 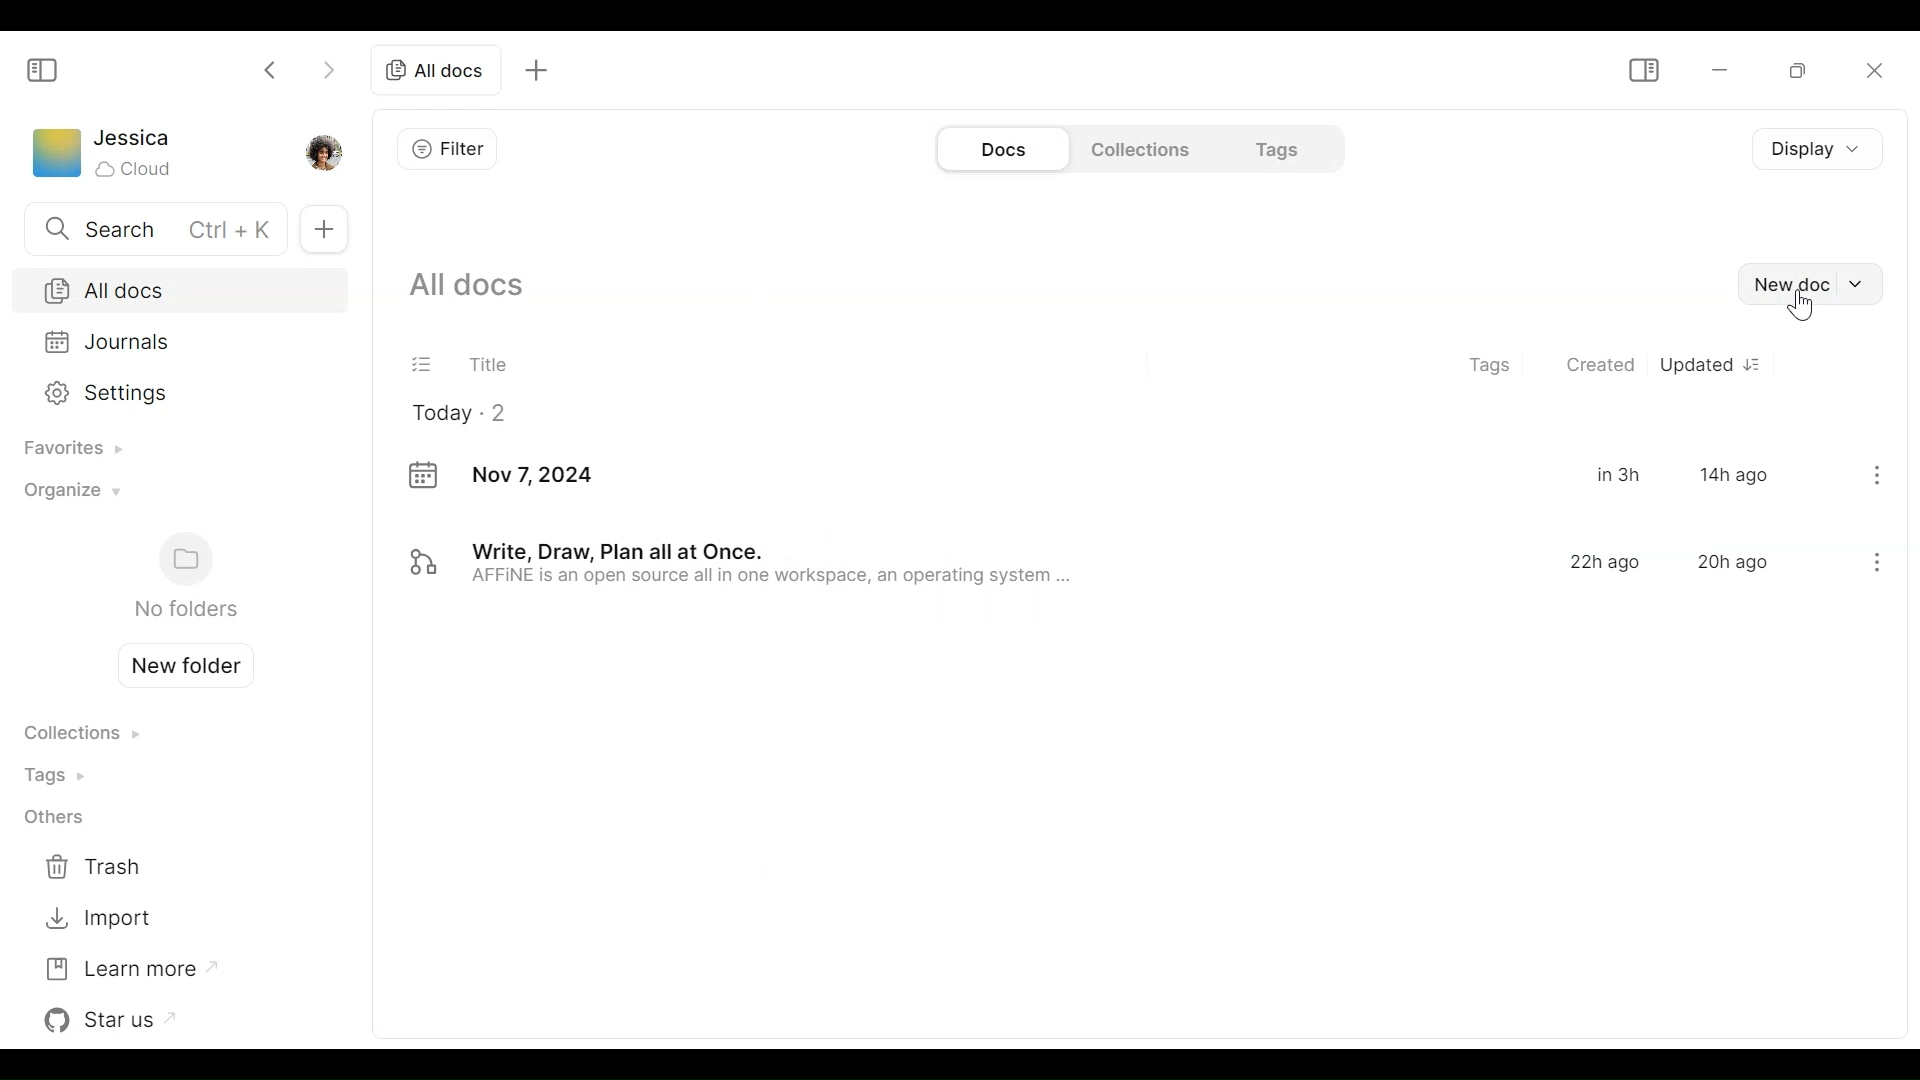 What do you see at coordinates (184, 577) in the screenshot?
I see `Folders` at bounding box center [184, 577].